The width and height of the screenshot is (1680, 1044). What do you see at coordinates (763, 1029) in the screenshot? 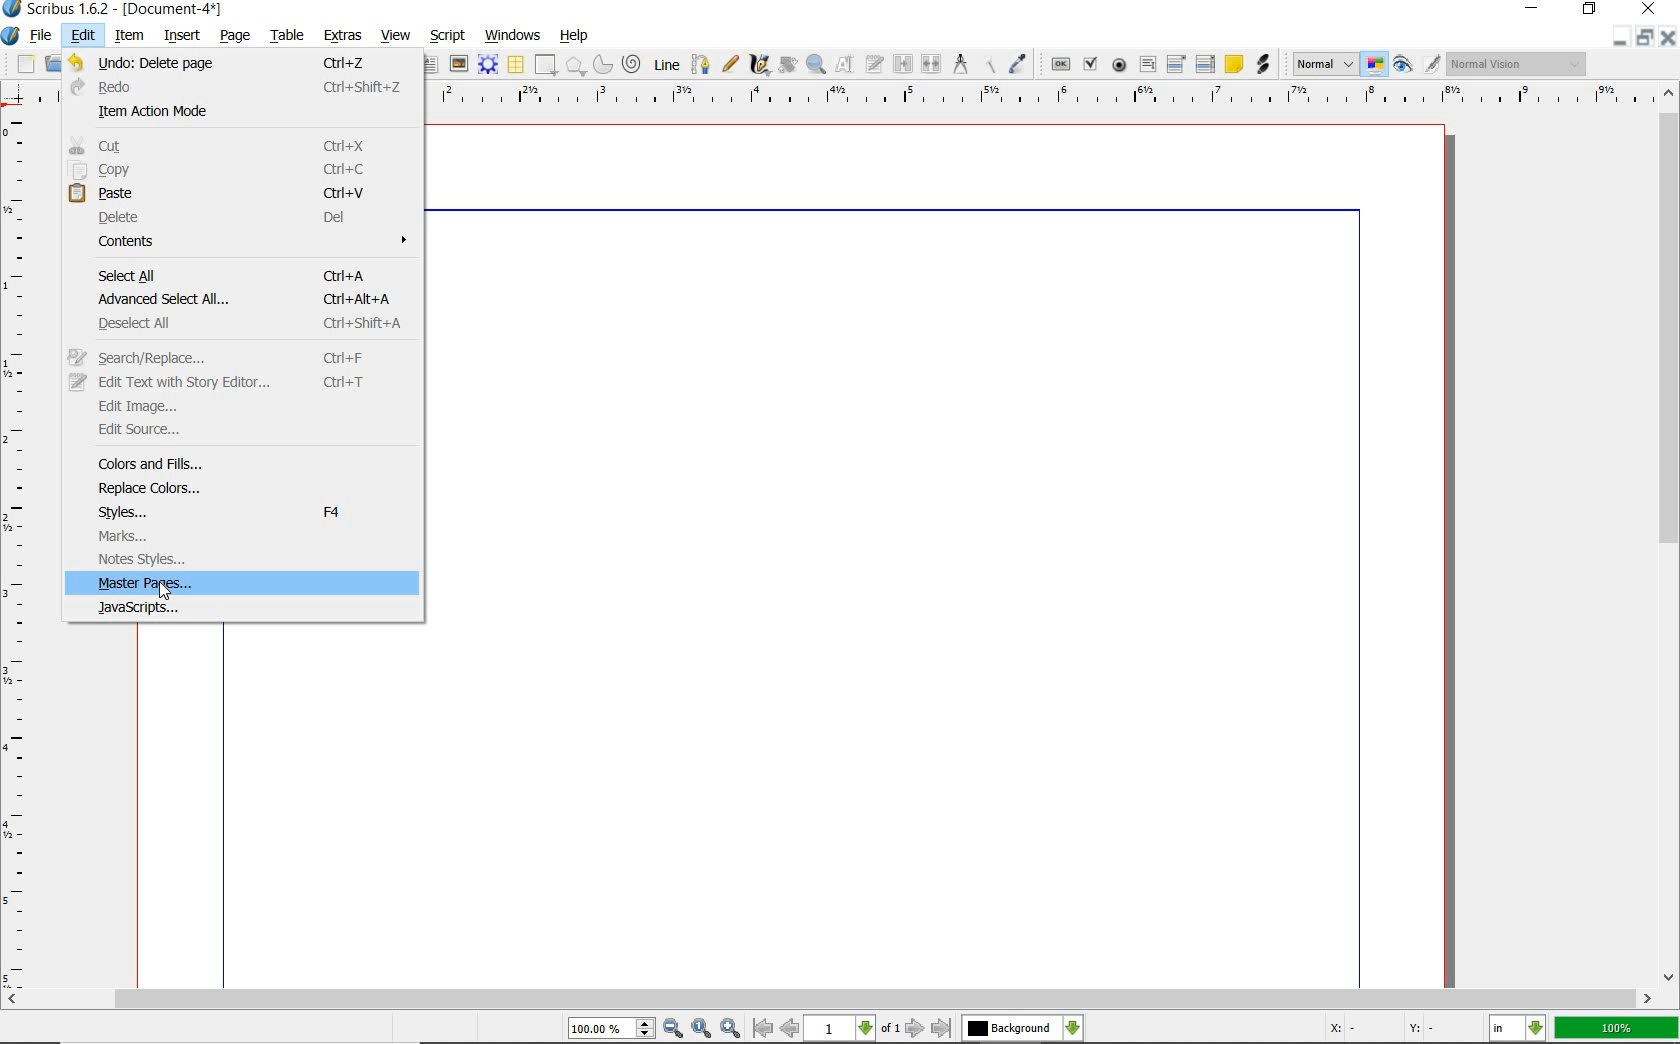
I see `go to first page` at bounding box center [763, 1029].